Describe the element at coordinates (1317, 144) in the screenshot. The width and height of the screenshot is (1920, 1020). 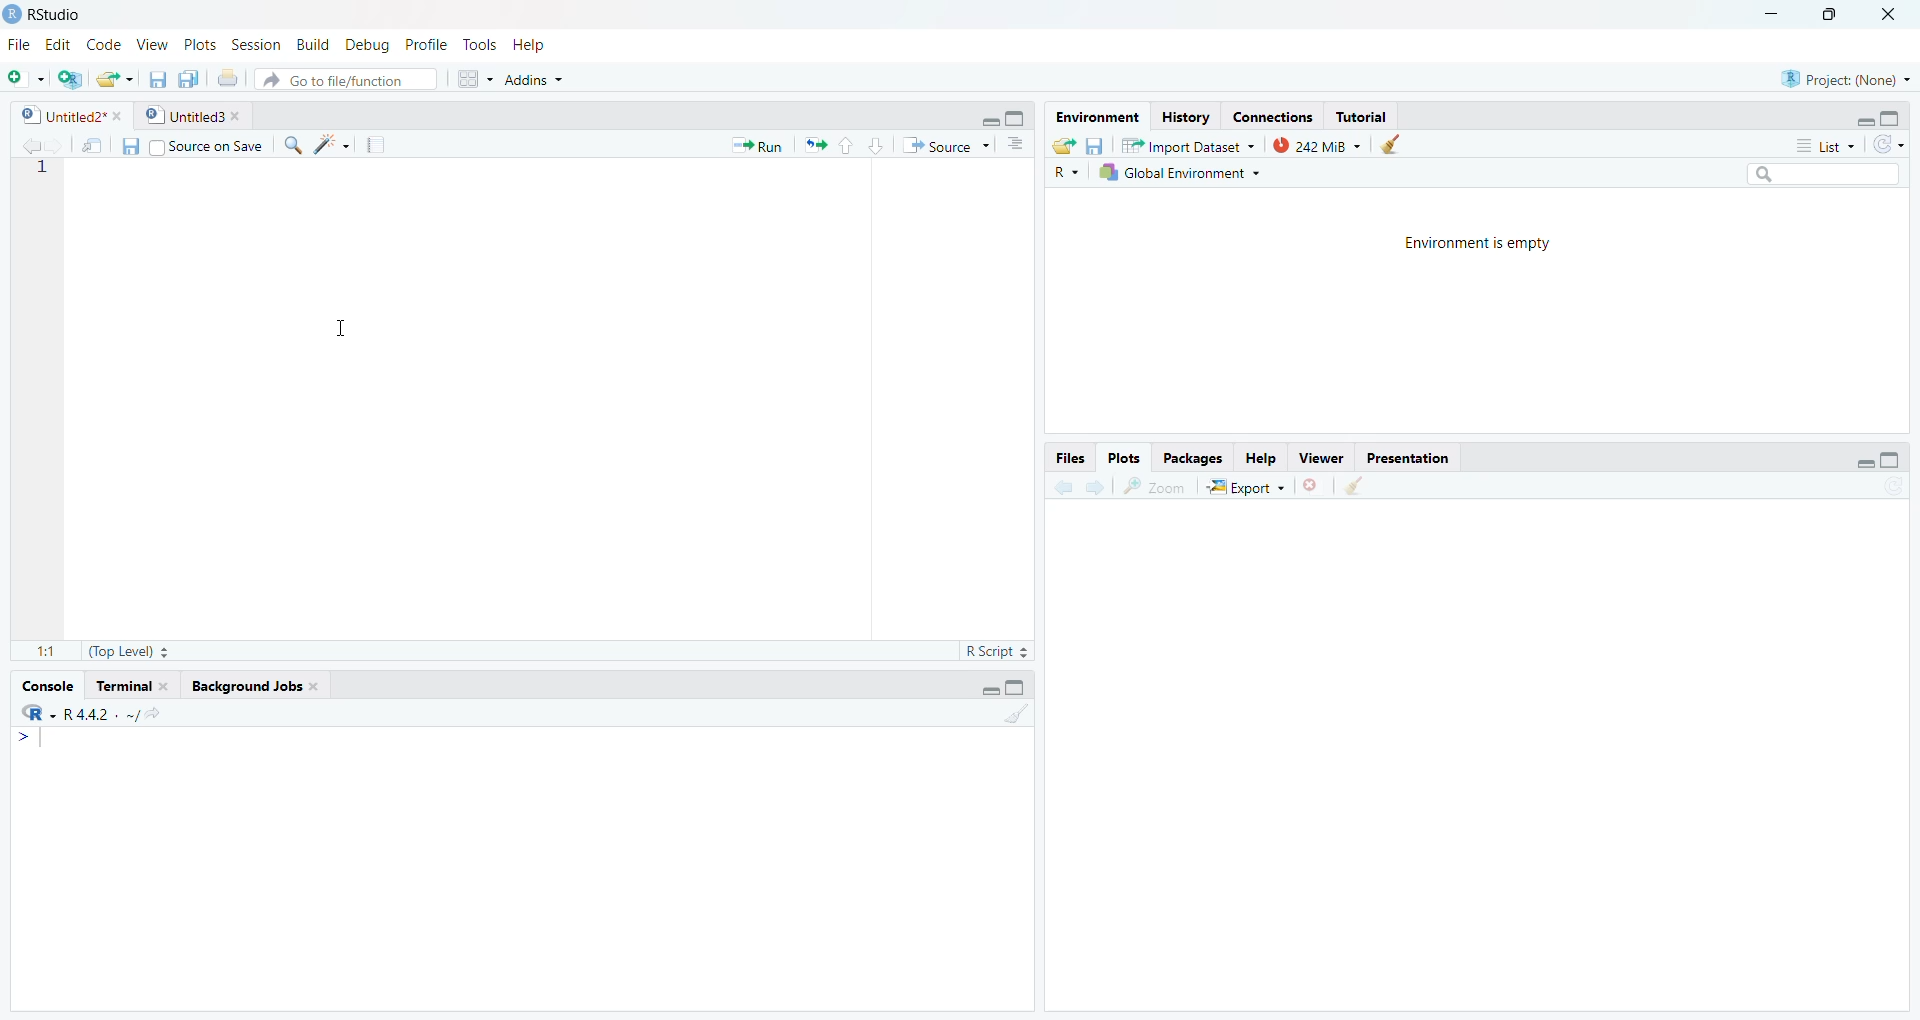
I see `242miB` at that location.